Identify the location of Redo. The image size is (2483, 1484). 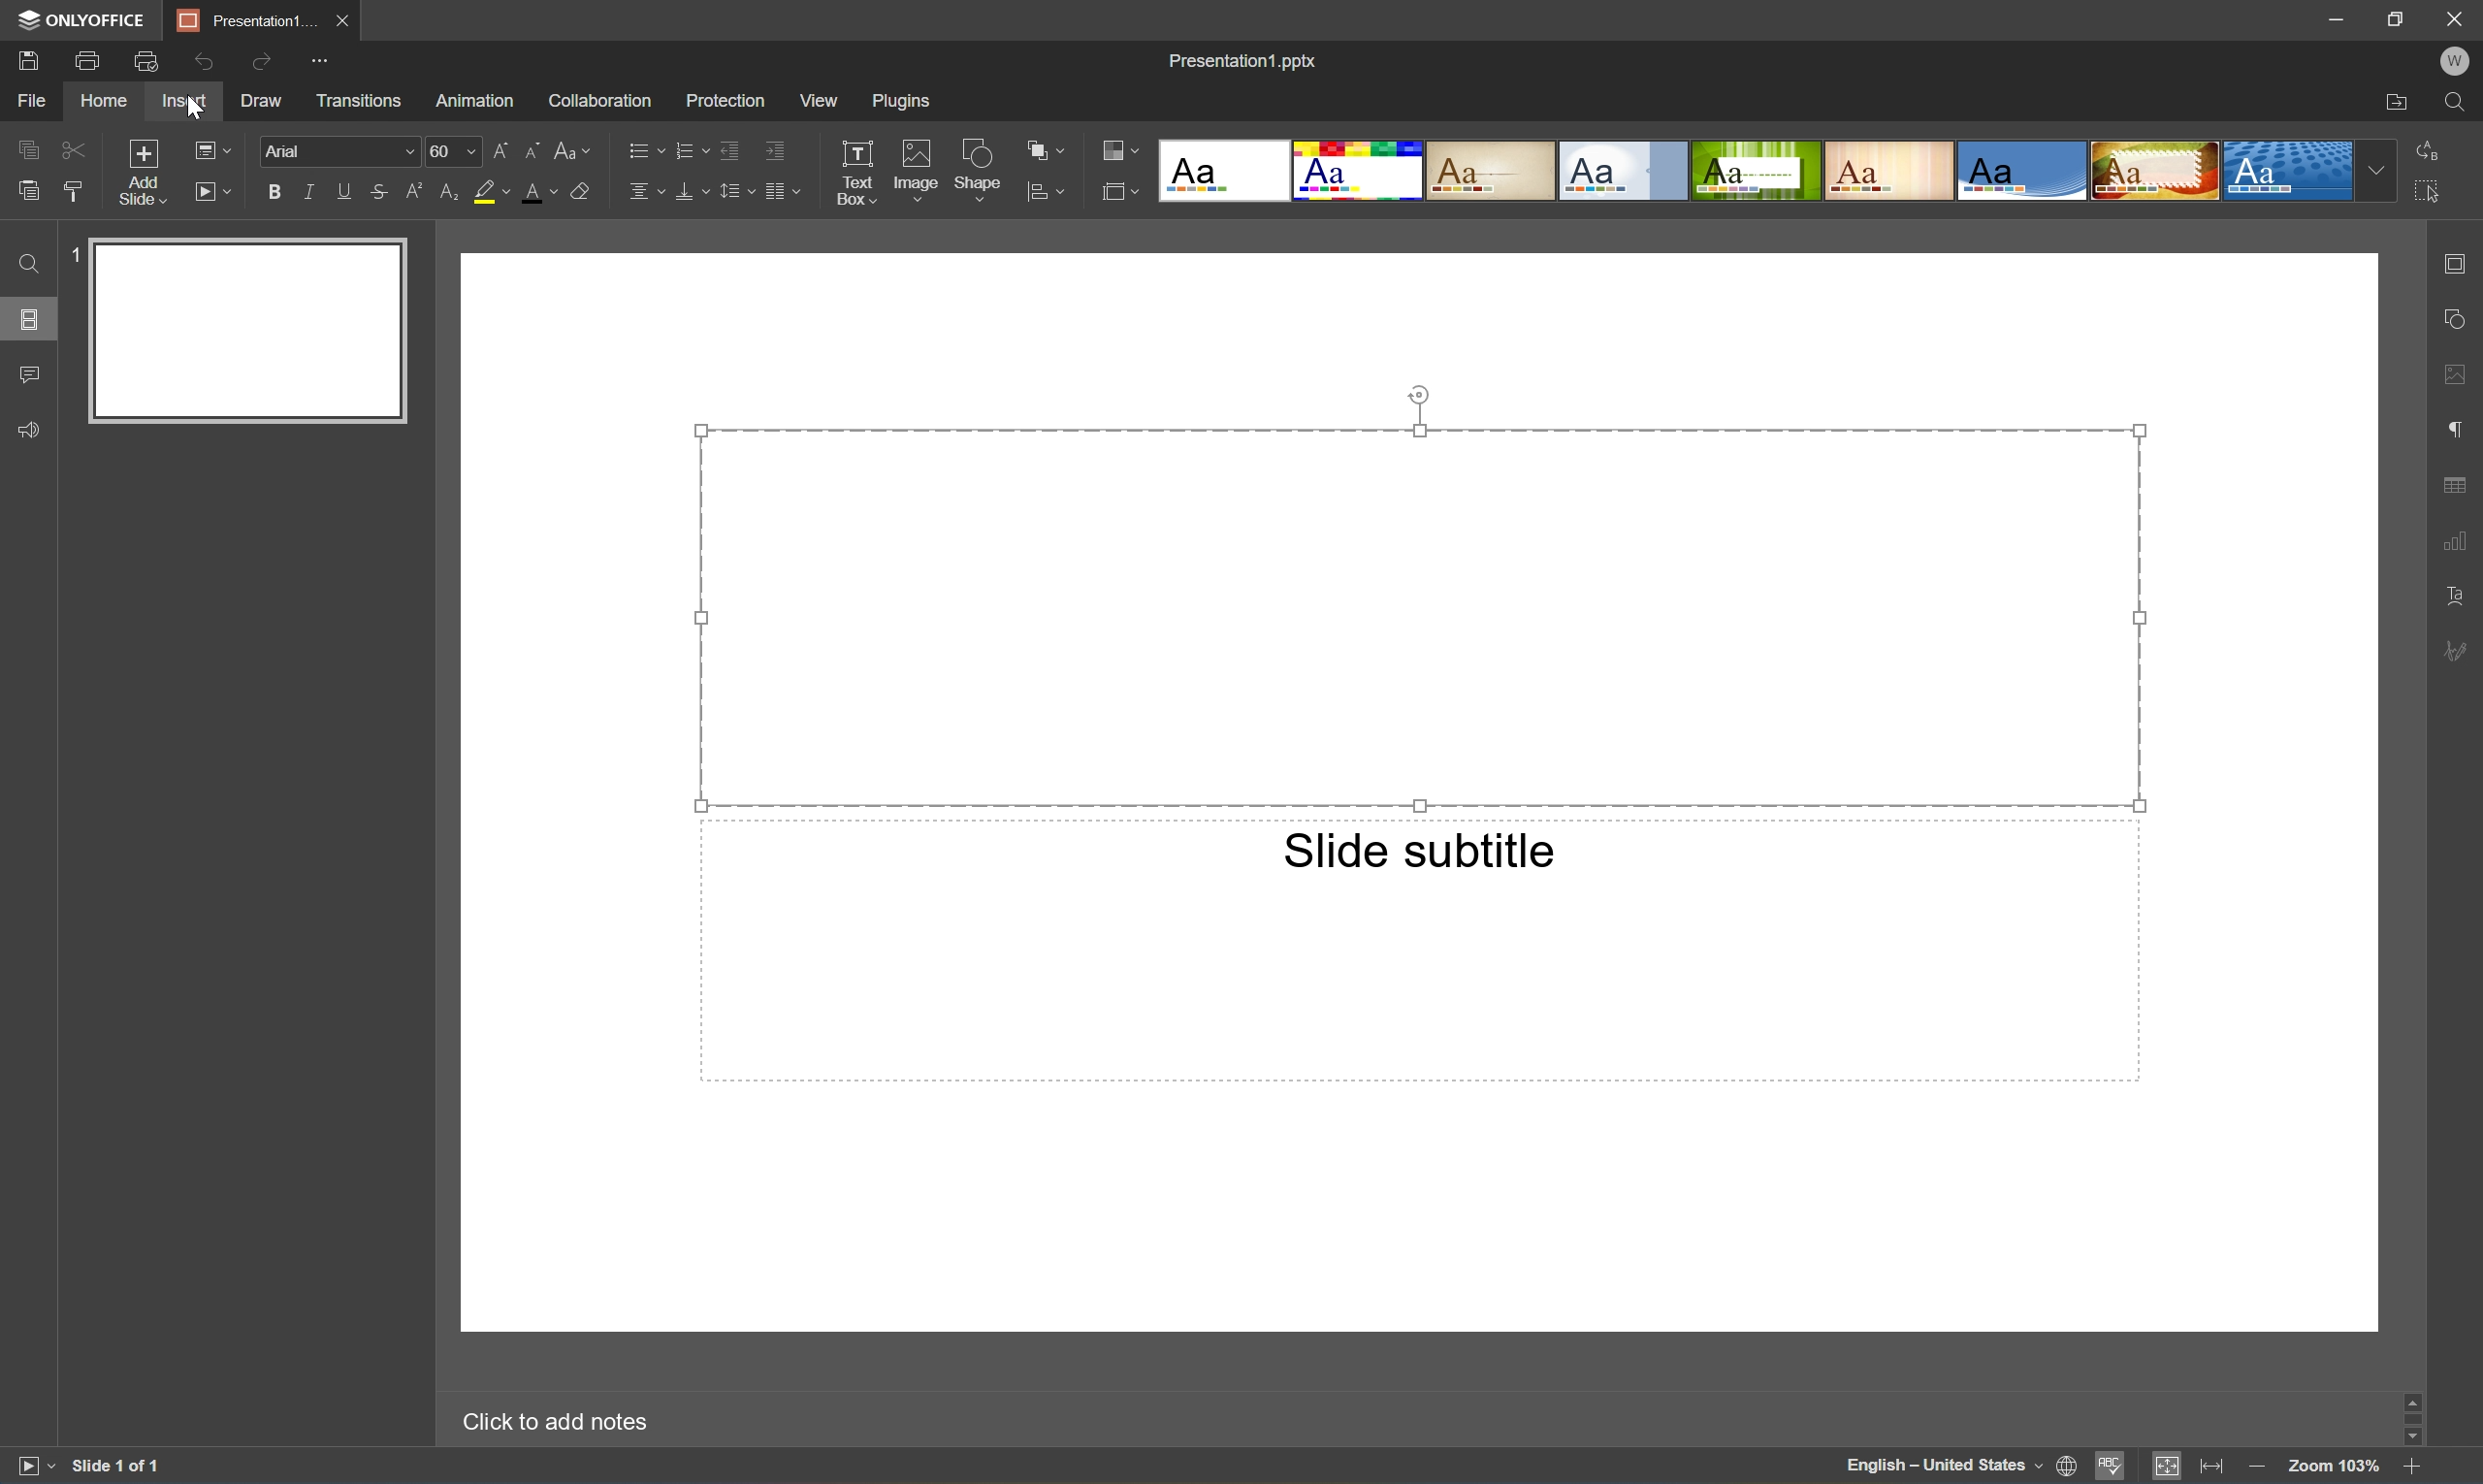
(258, 63).